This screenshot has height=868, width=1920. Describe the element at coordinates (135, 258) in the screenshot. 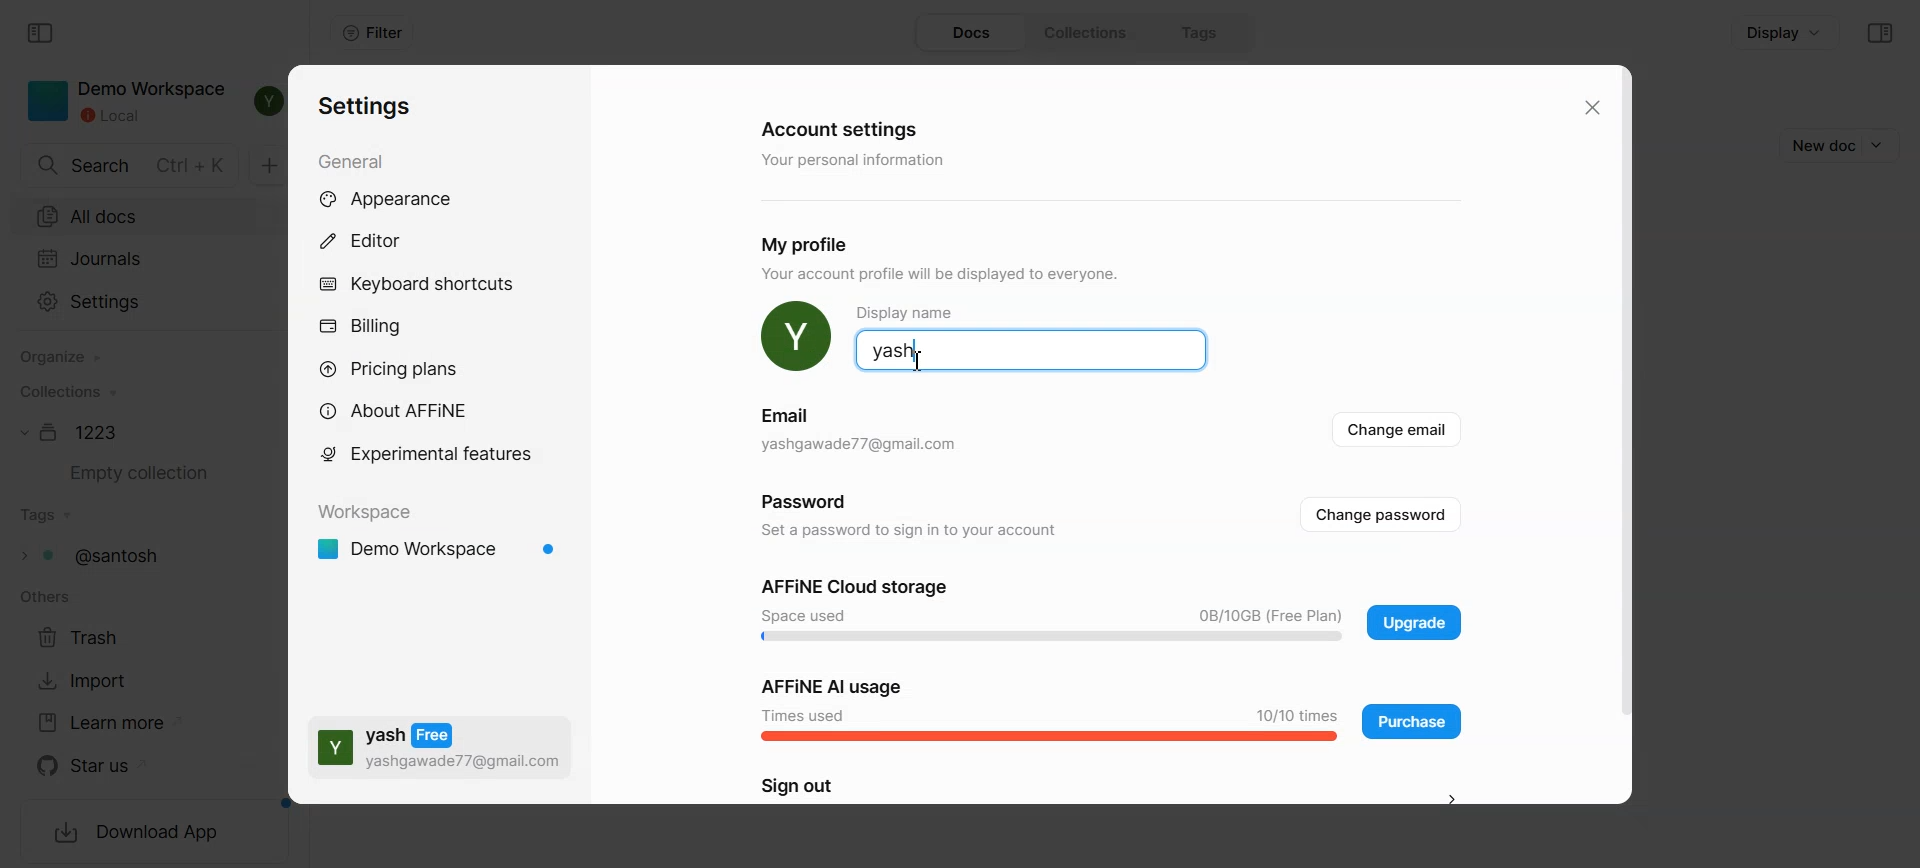

I see `Journals` at that location.